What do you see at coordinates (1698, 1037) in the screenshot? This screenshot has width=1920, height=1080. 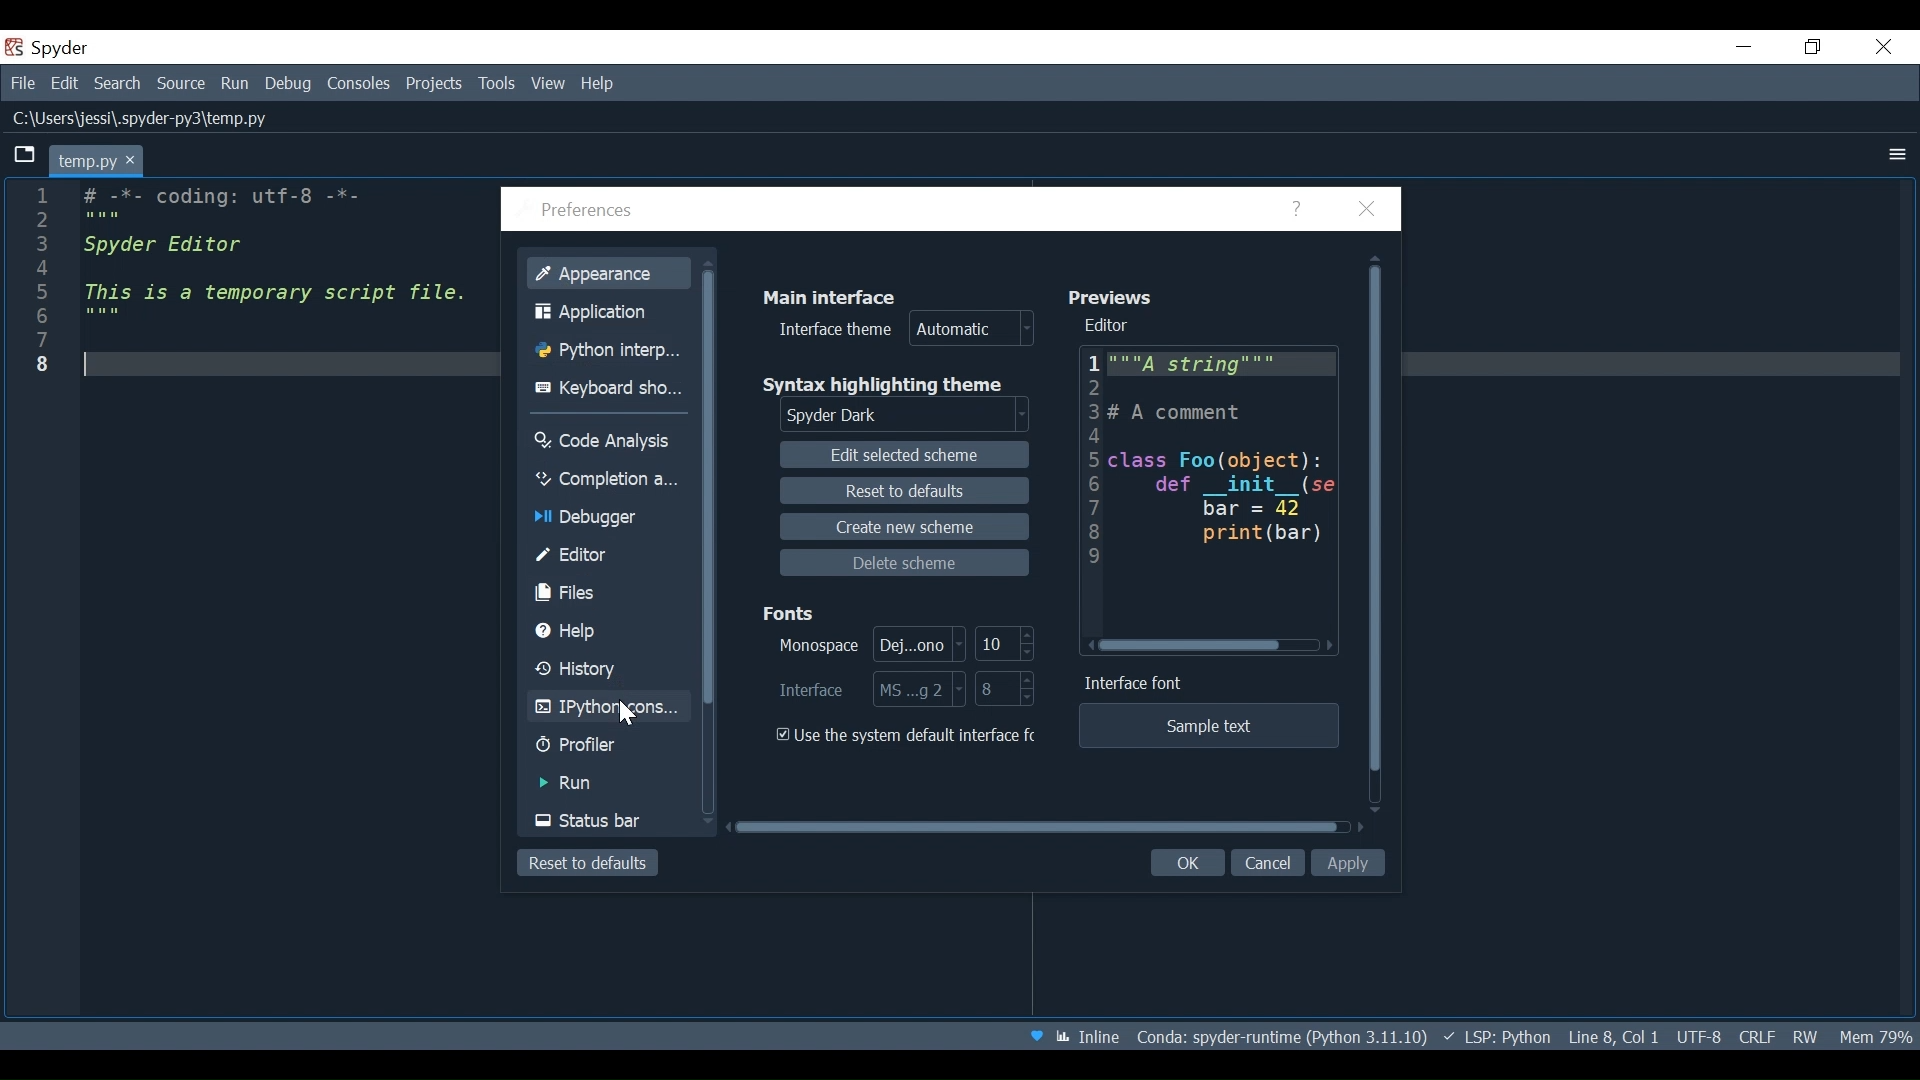 I see `File Encoding` at bounding box center [1698, 1037].